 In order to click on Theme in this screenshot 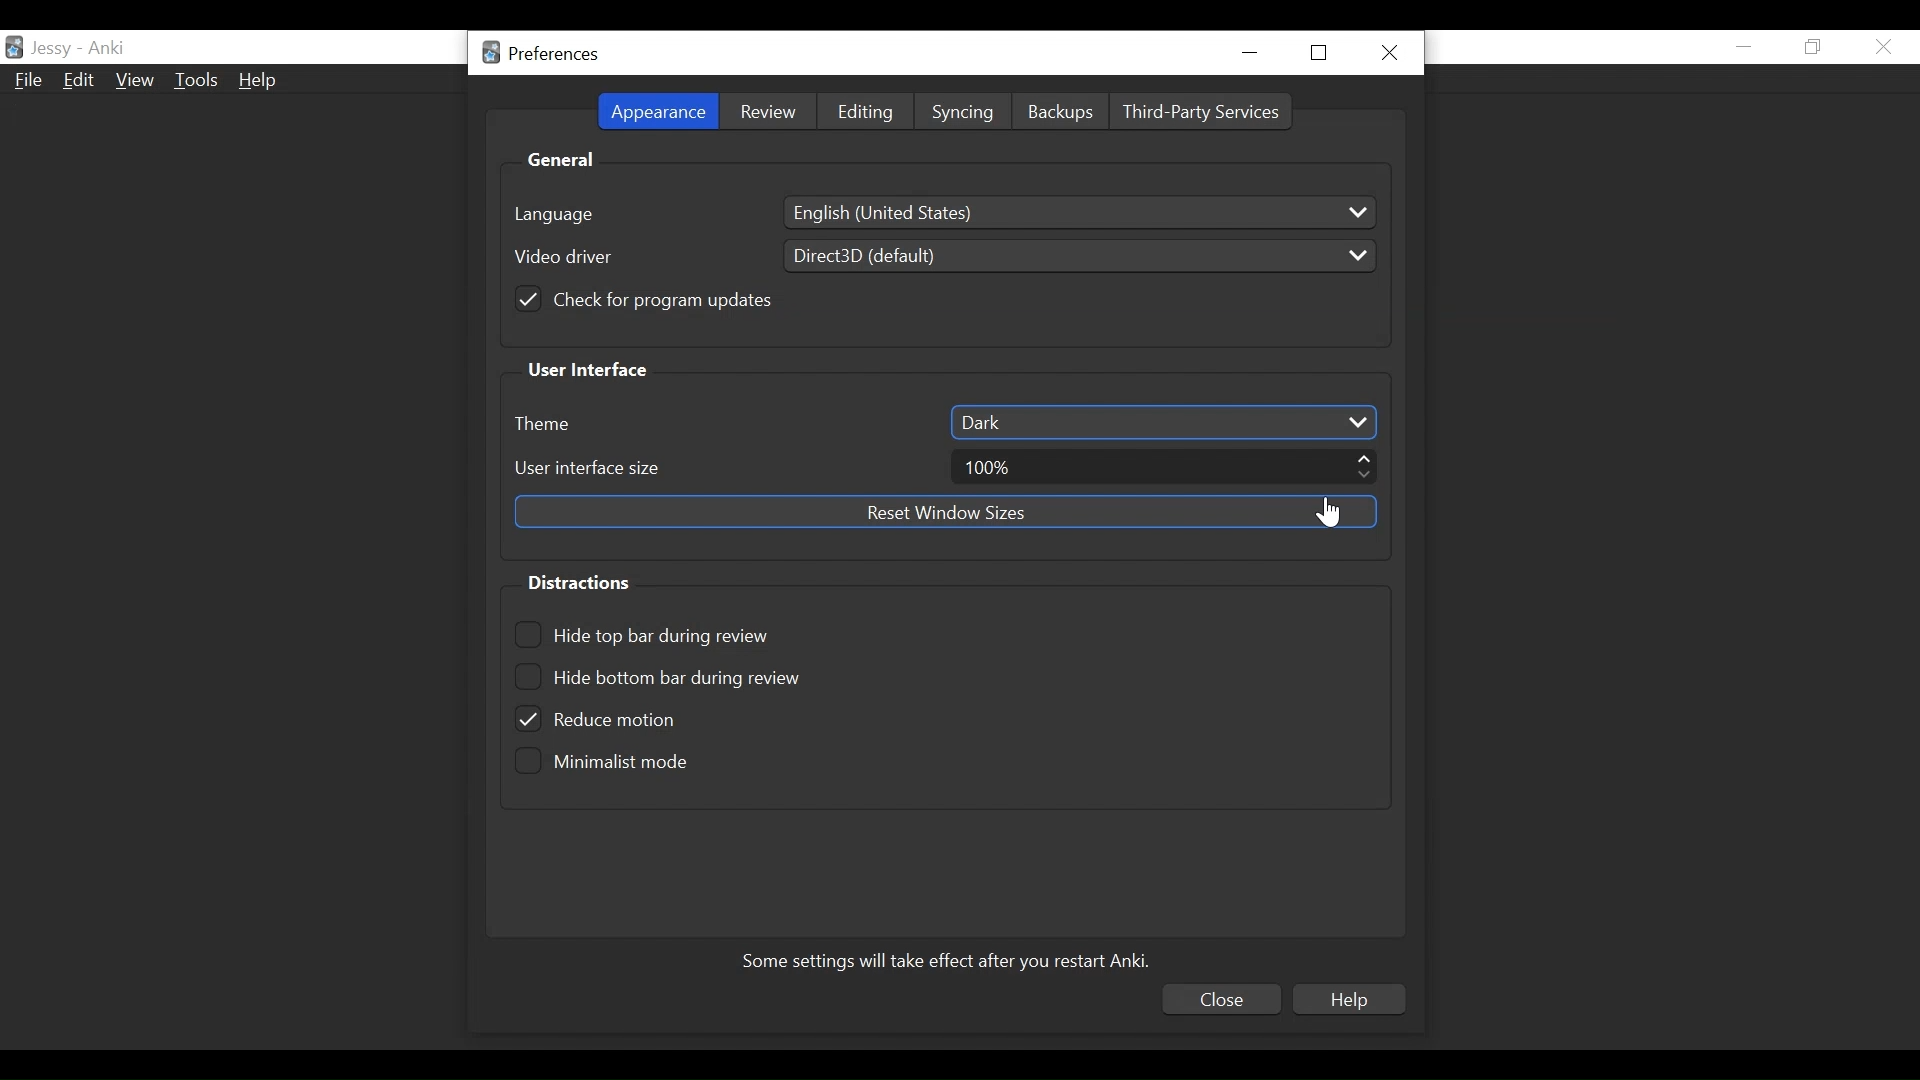, I will do `click(548, 424)`.